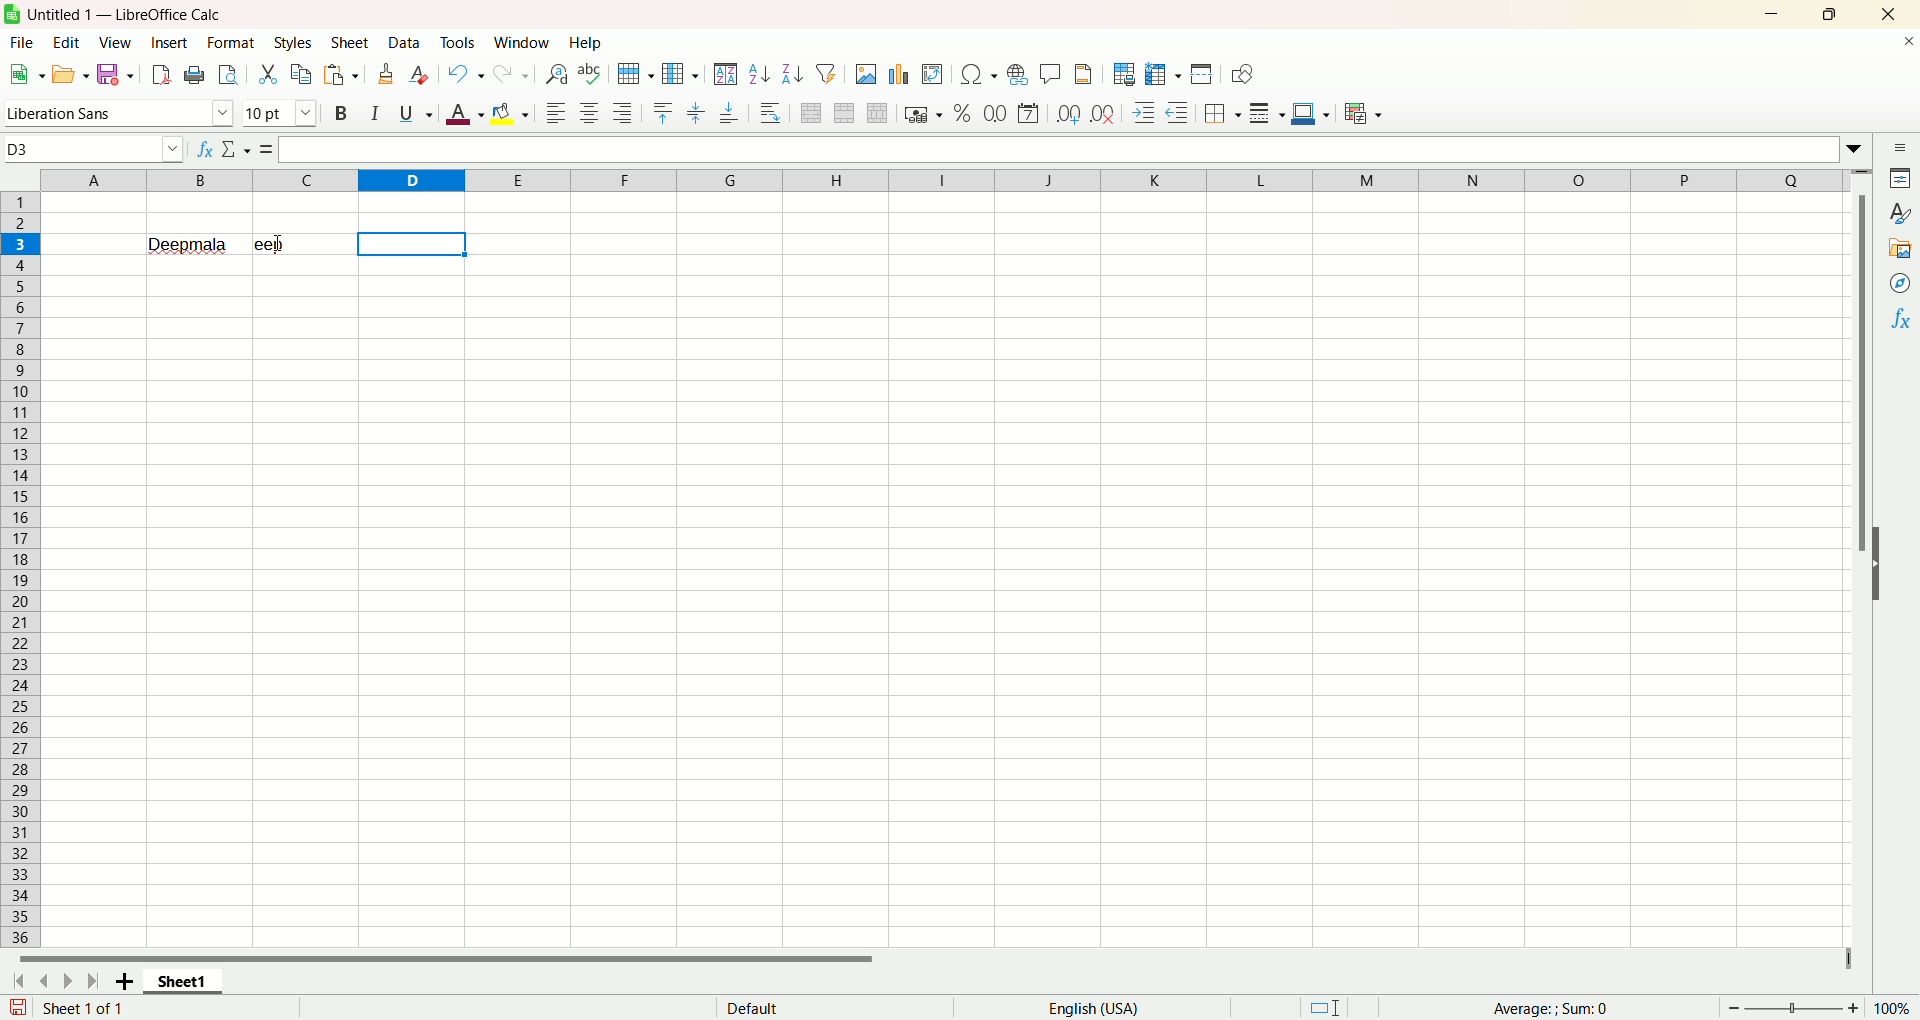  What do you see at coordinates (927, 964) in the screenshot?
I see `horizontal scroll bar` at bounding box center [927, 964].